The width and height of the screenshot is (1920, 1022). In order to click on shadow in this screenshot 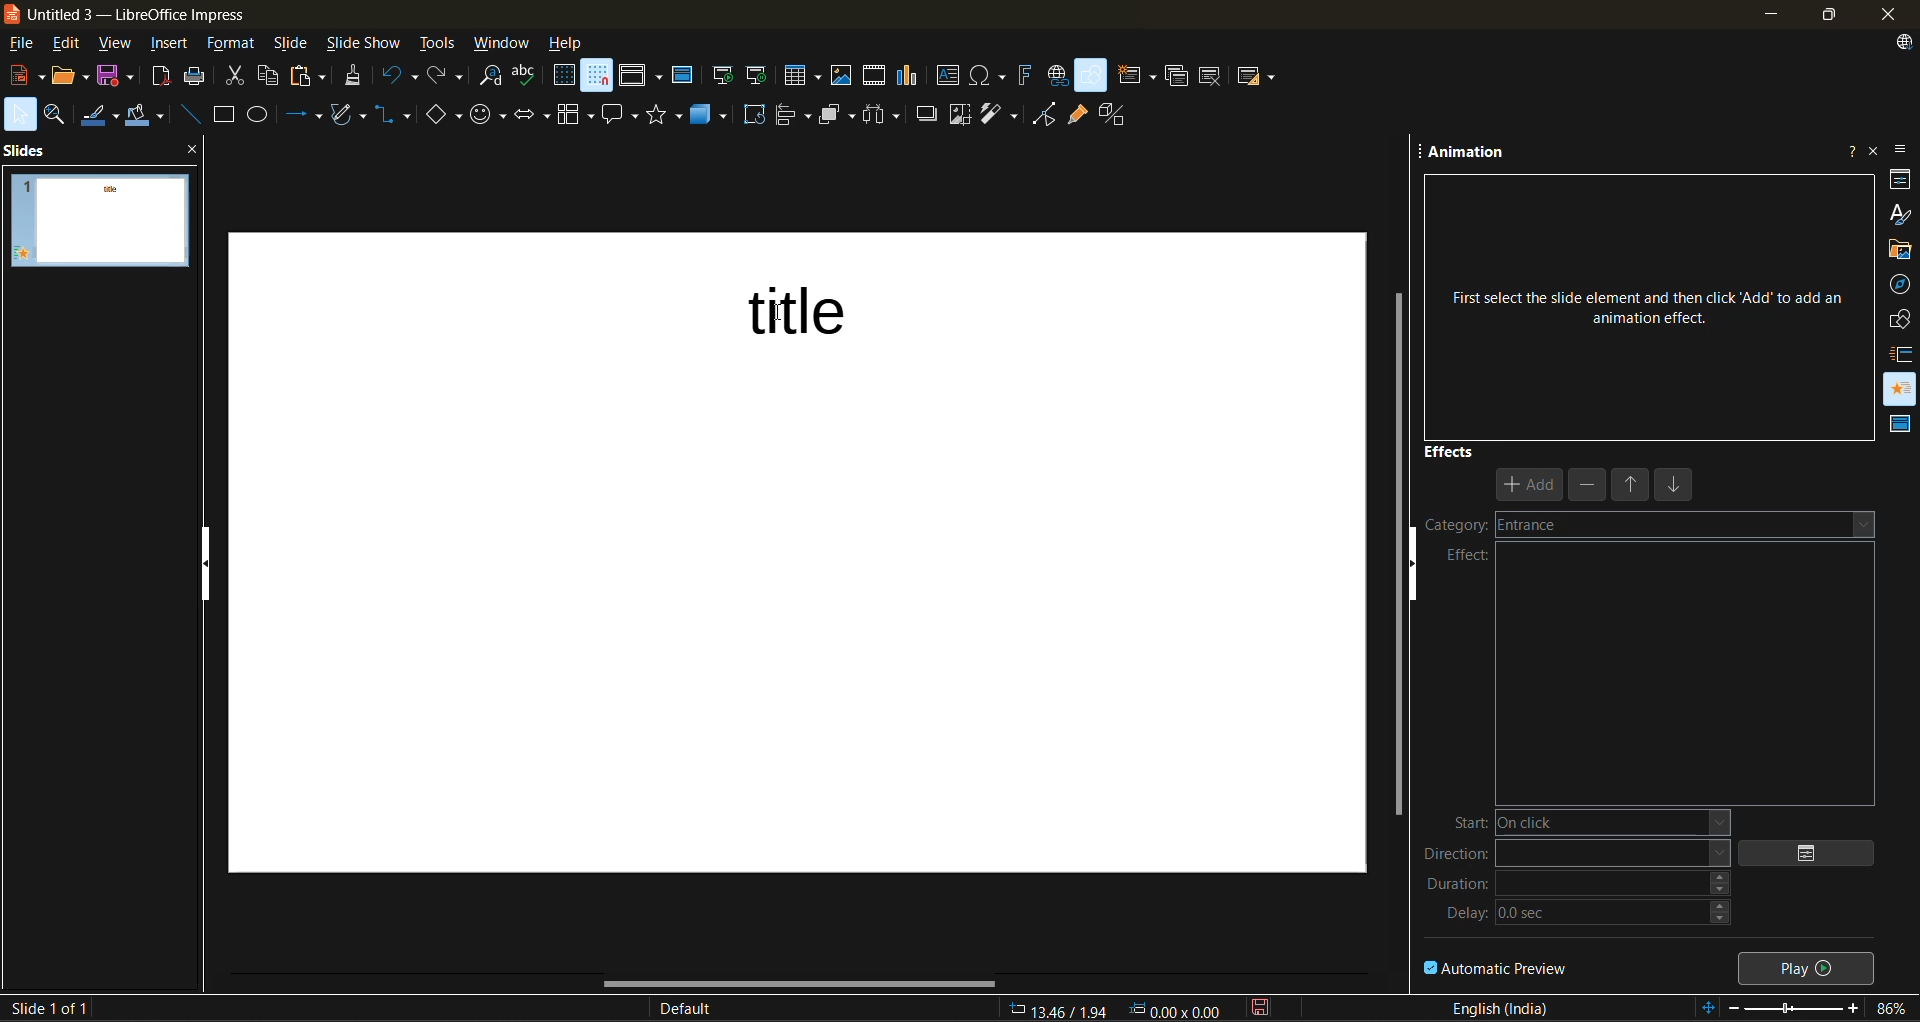, I will do `click(927, 113)`.